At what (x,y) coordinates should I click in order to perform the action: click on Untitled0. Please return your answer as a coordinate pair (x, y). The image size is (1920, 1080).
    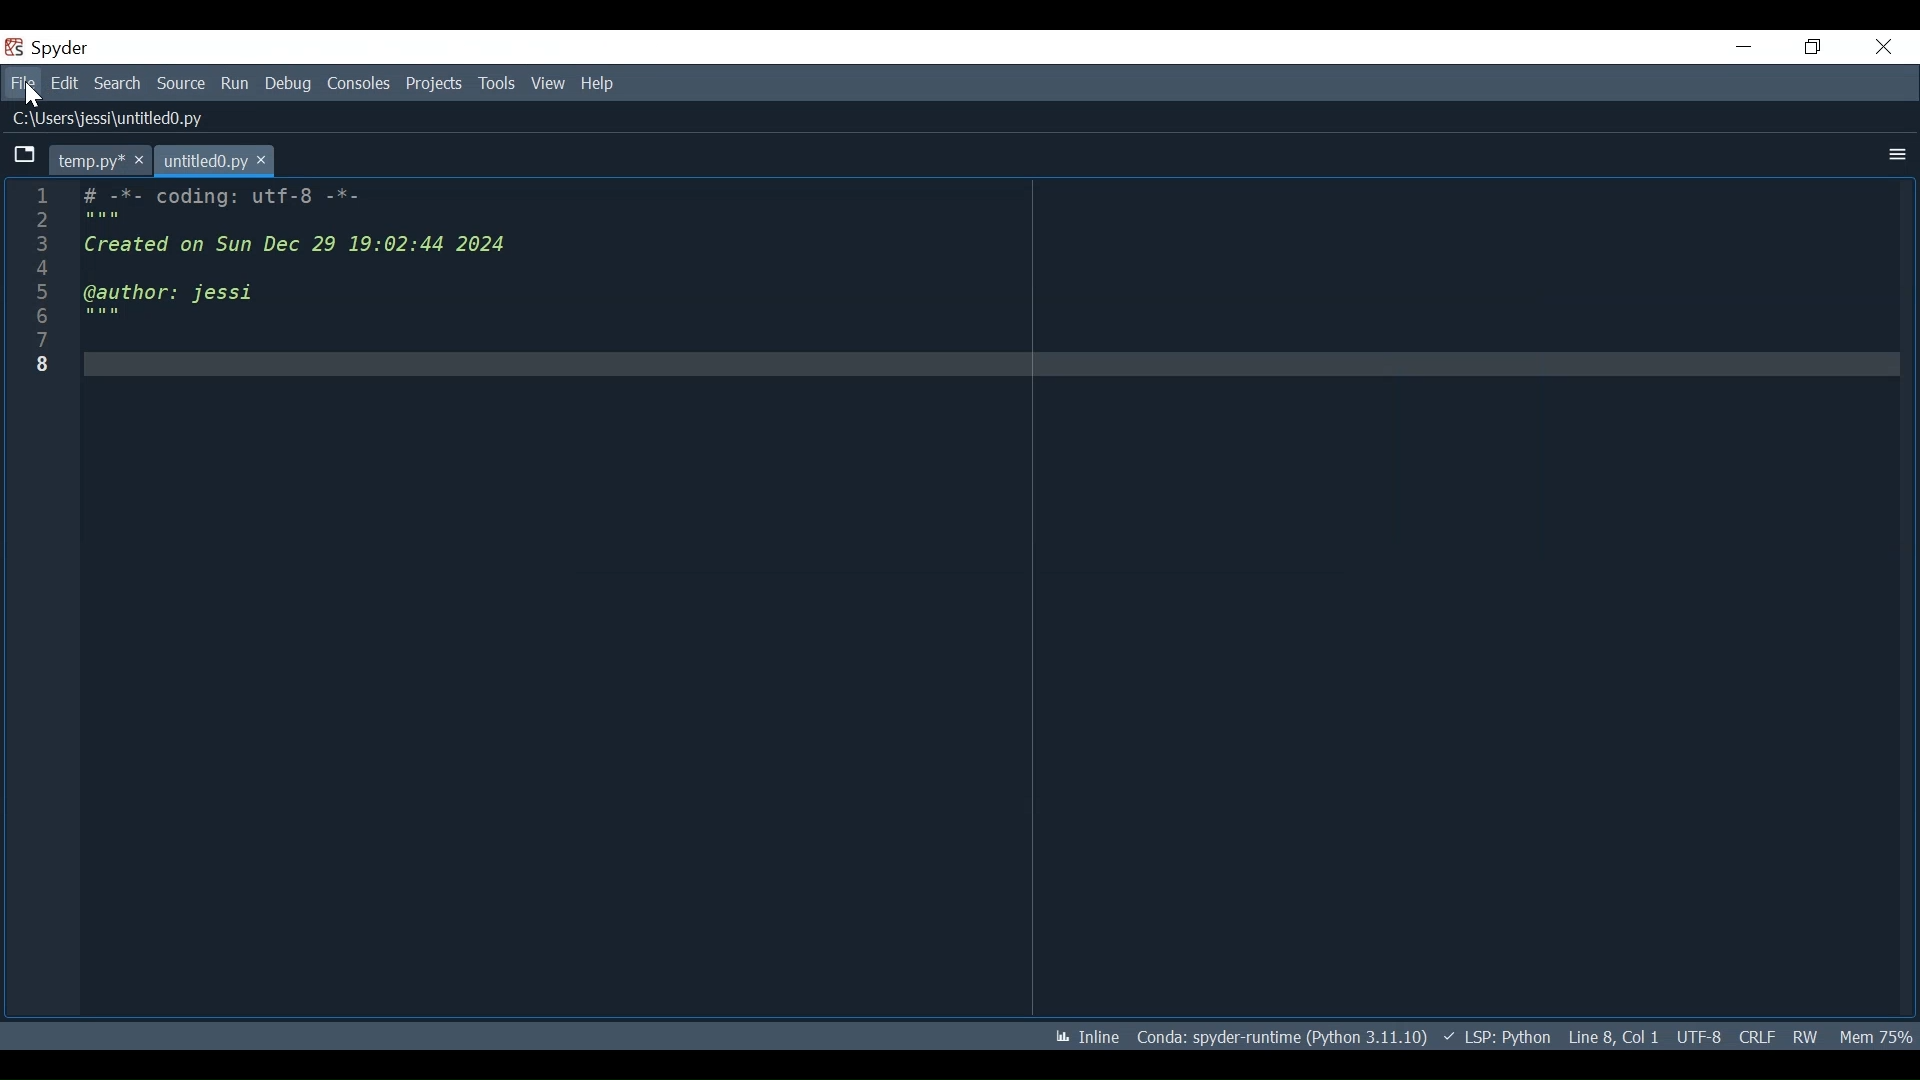
    Looking at the image, I should click on (215, 160).